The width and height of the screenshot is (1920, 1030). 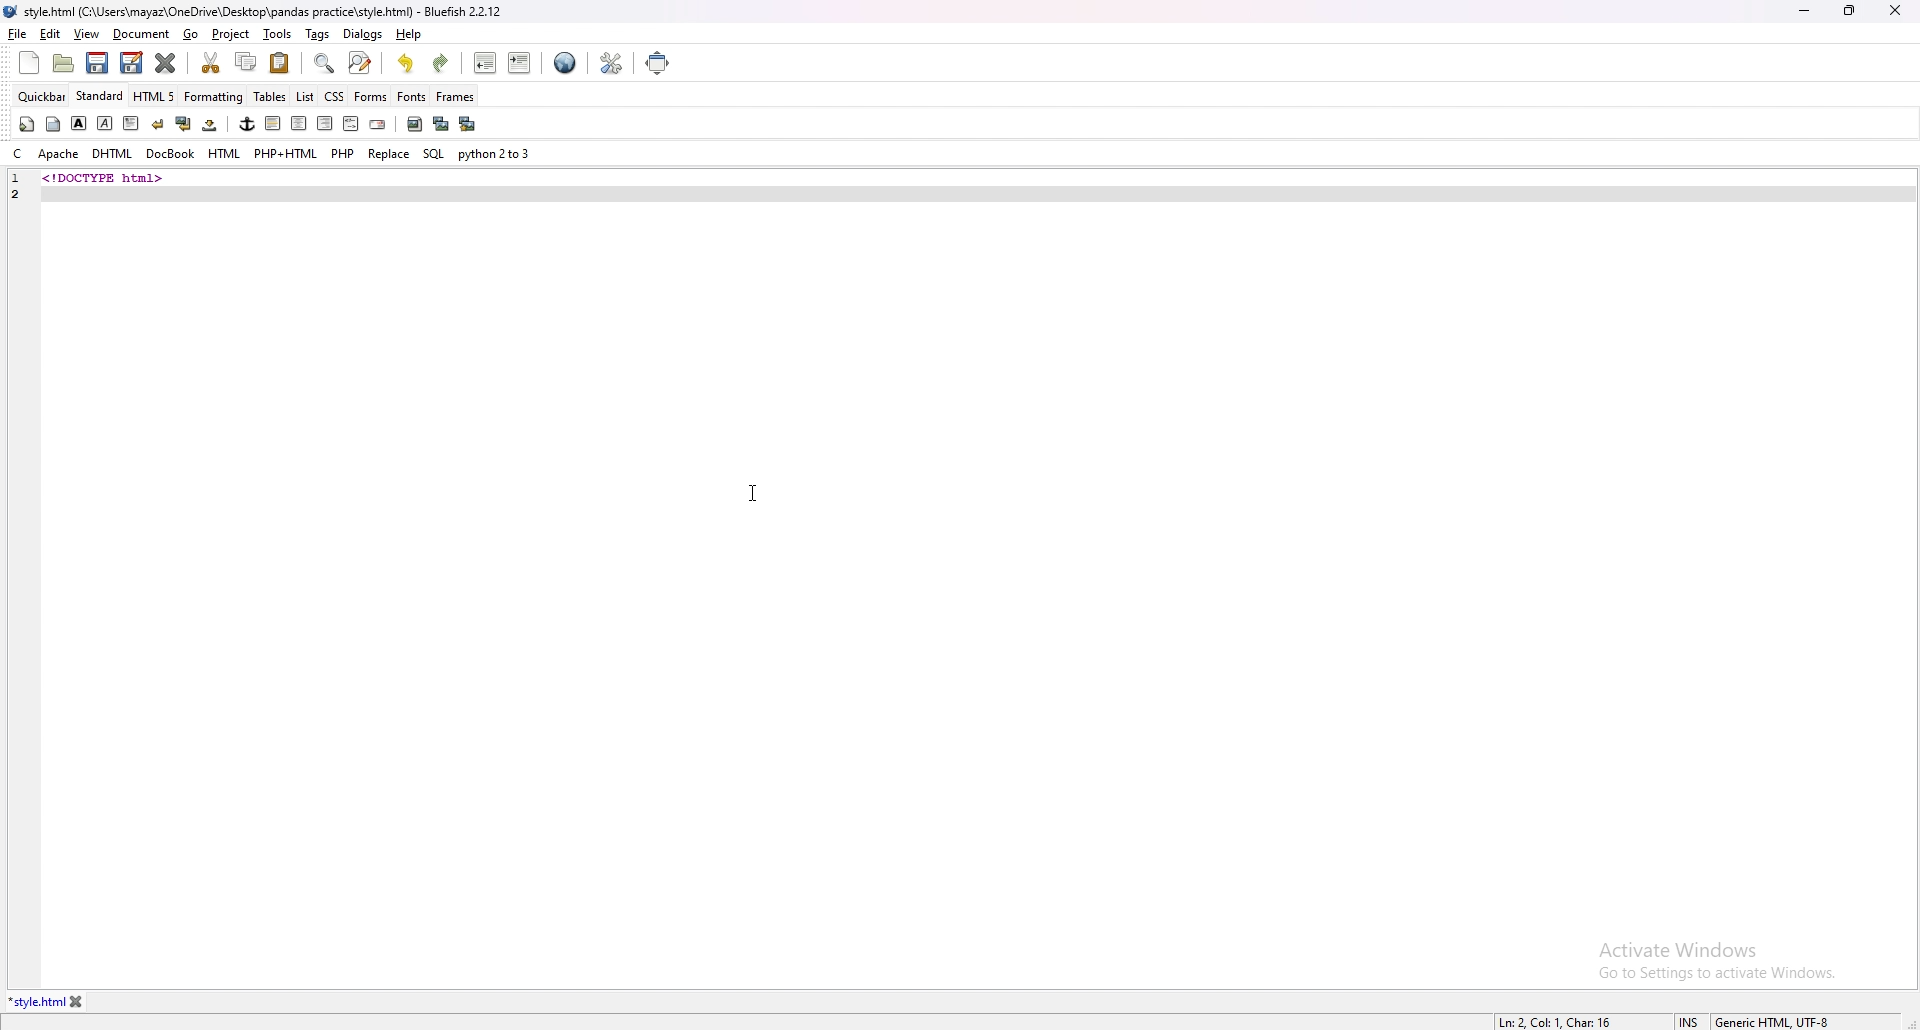 I want to click on paste, so click(x=280, y=62).